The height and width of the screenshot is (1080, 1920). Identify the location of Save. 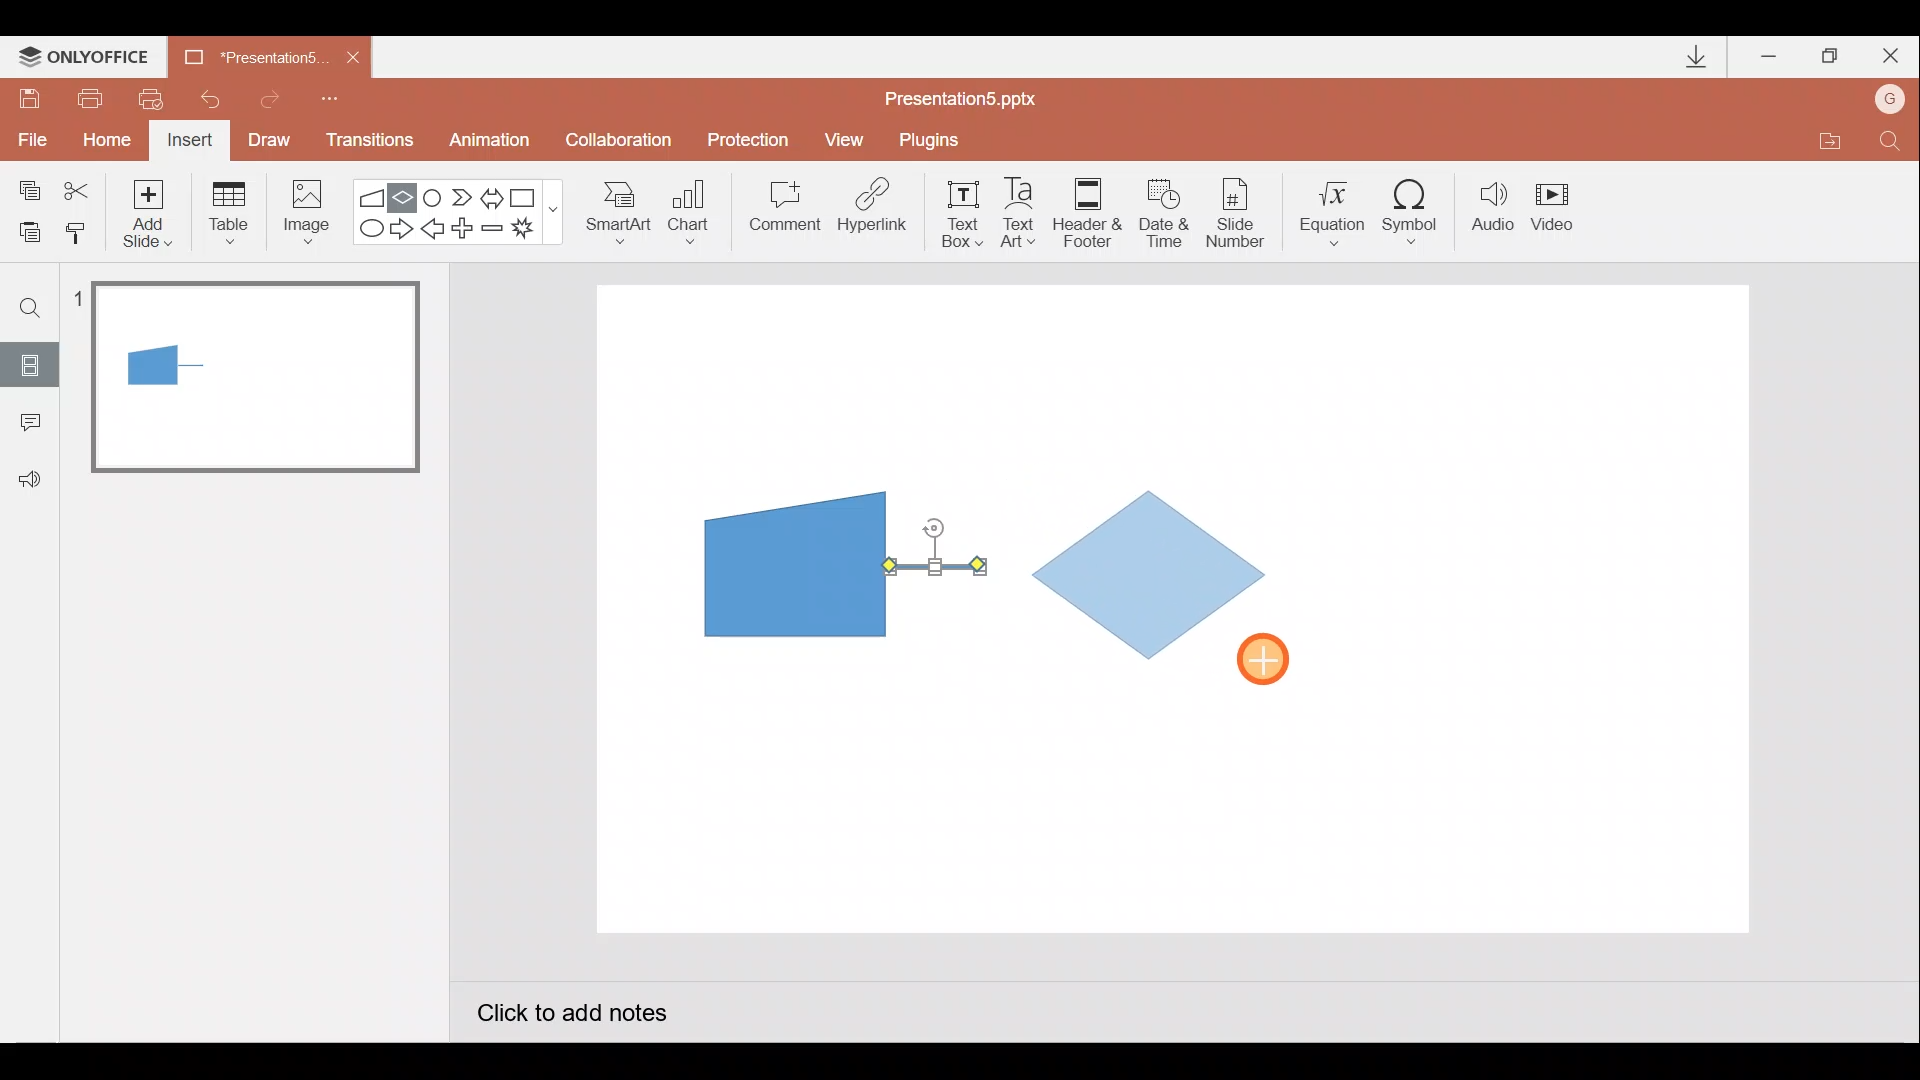
(28, 95).